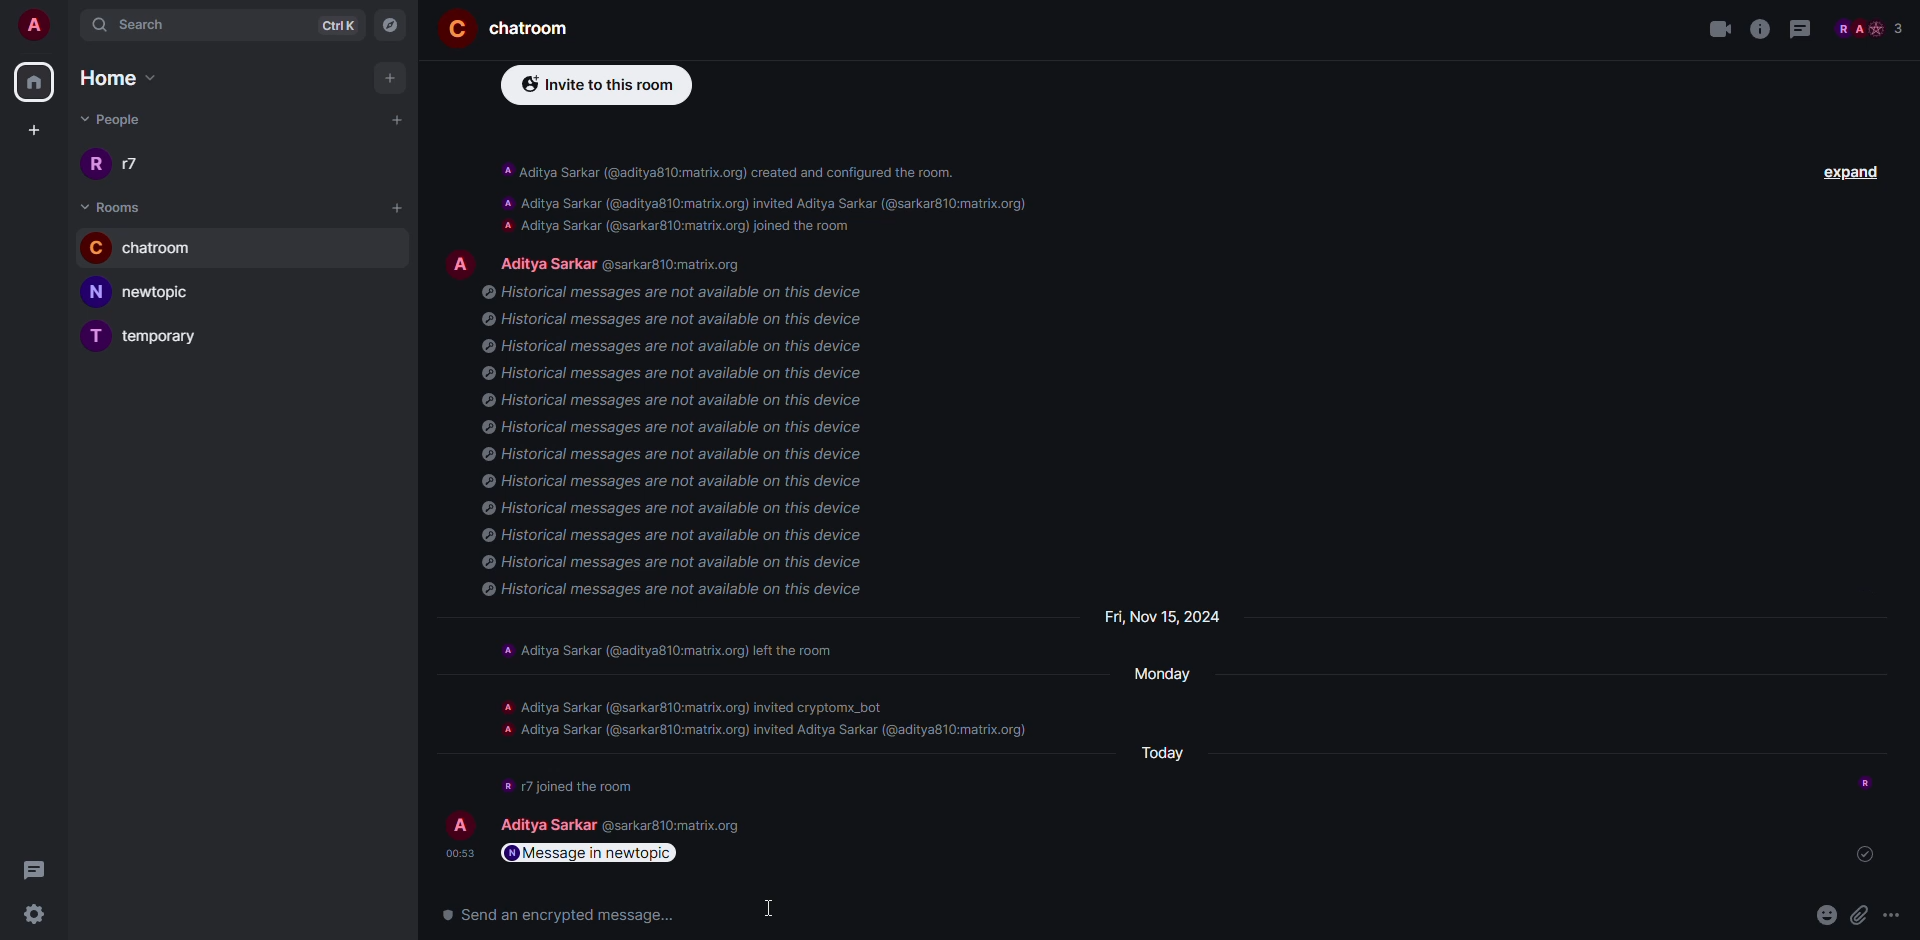 This screenshot has height=940, width=1920. What do you see at coordinates (400, 207) in the screenshot?
I see `add` at bounding box center [400, 207].